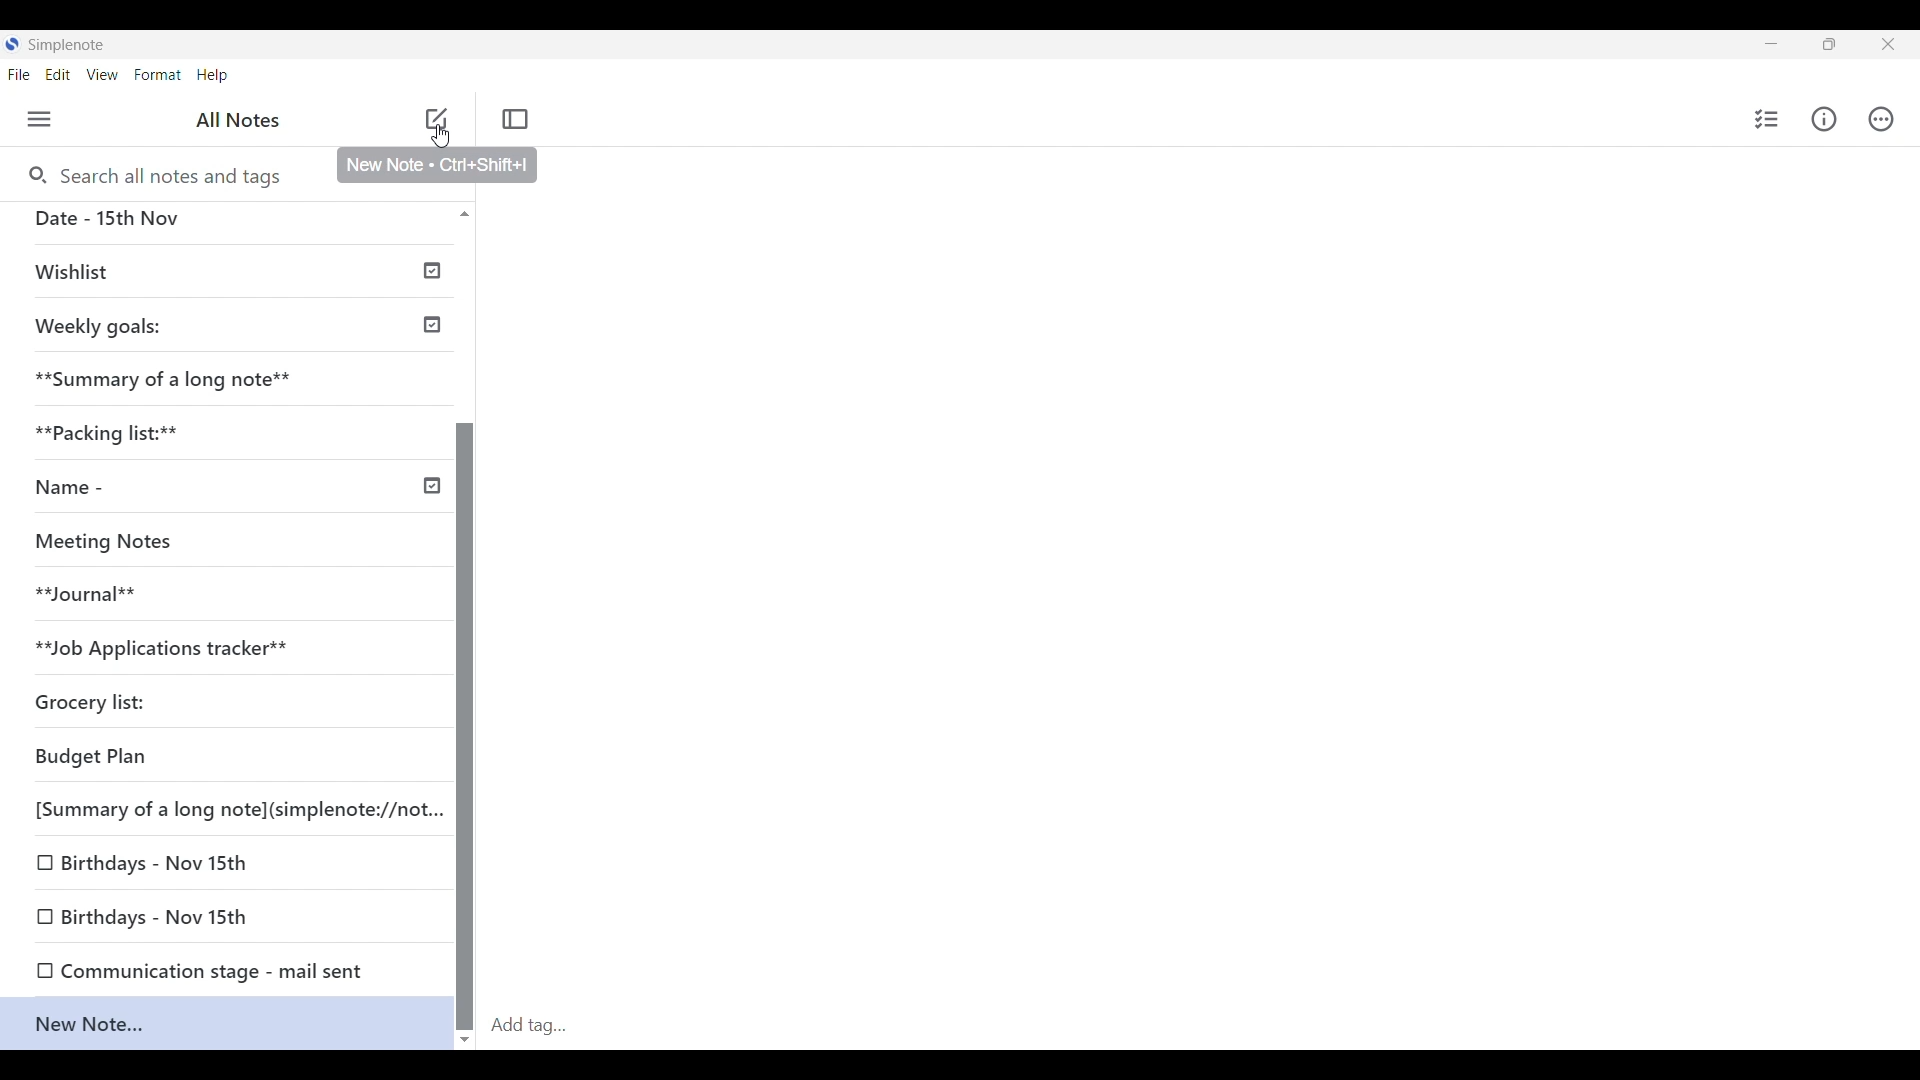 The image size is (1920, 1080). I want to click on Quick slide to top, so click(465, 214).